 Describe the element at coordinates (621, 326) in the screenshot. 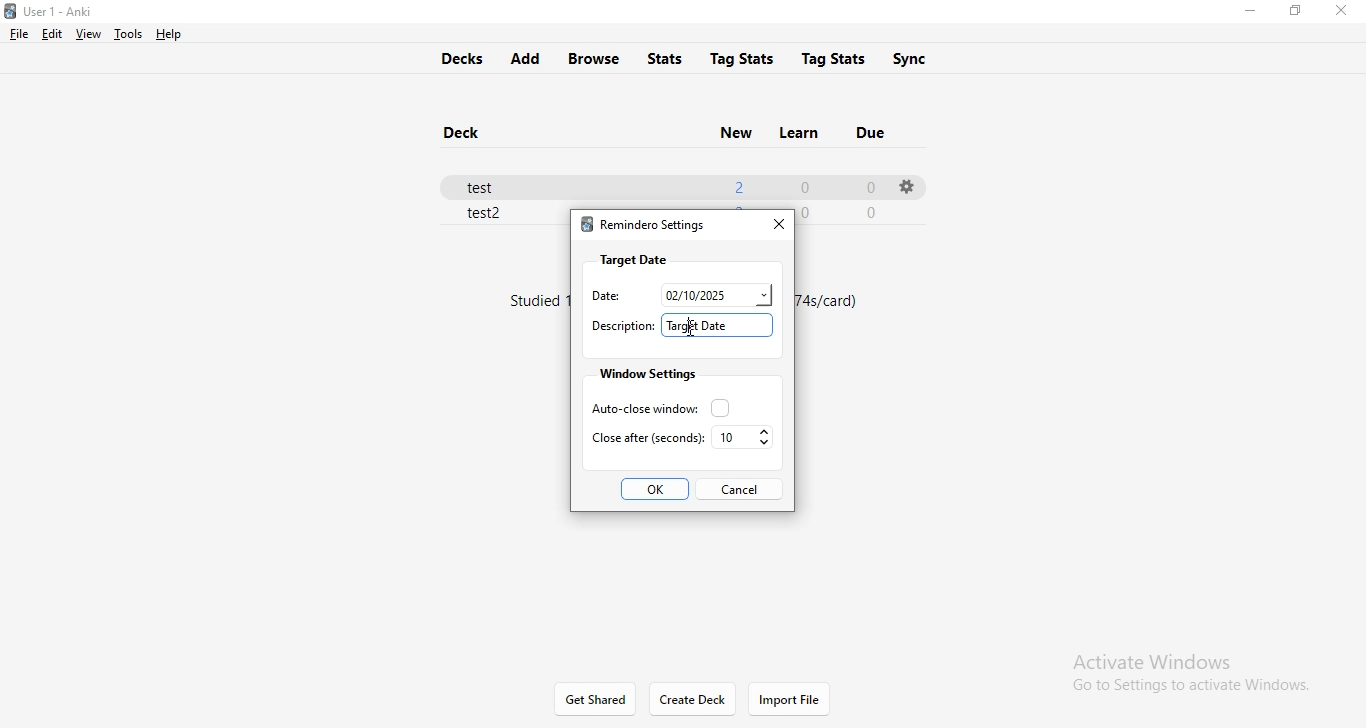

I see `descriptiuon` at that location.